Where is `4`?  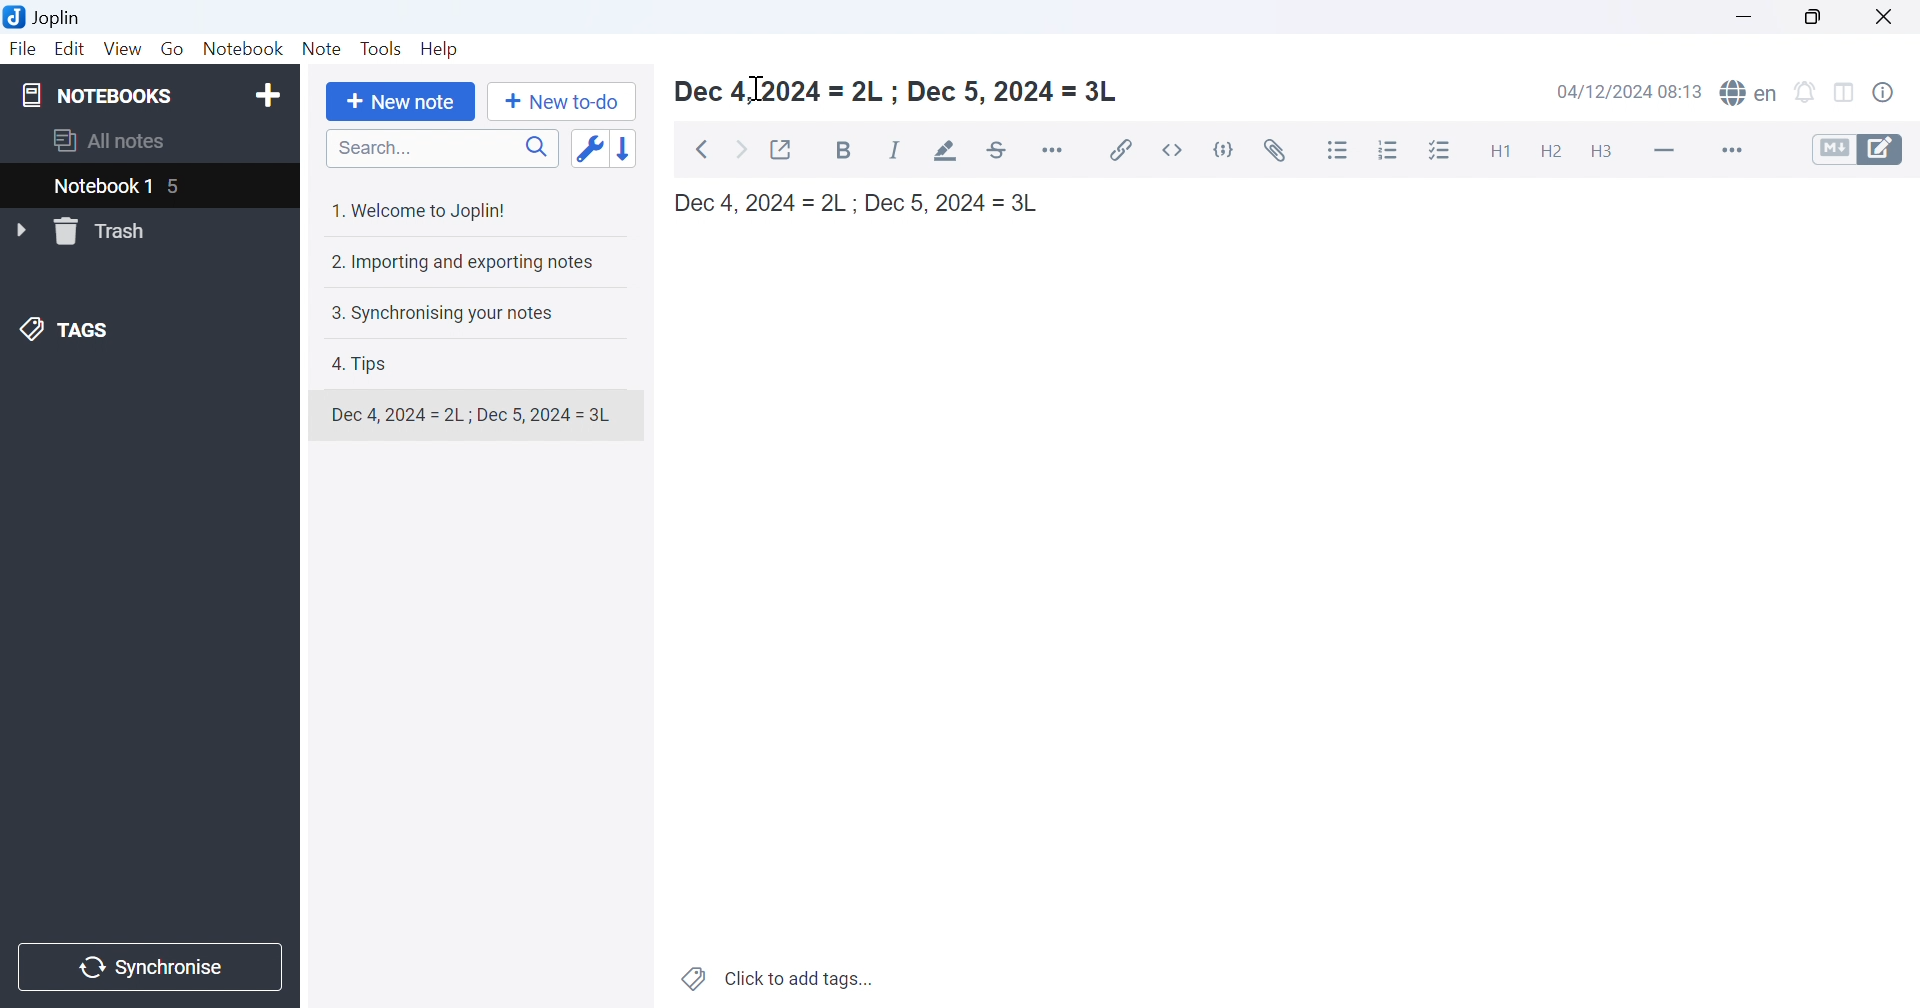 4 is located at coordinates (176, 187).